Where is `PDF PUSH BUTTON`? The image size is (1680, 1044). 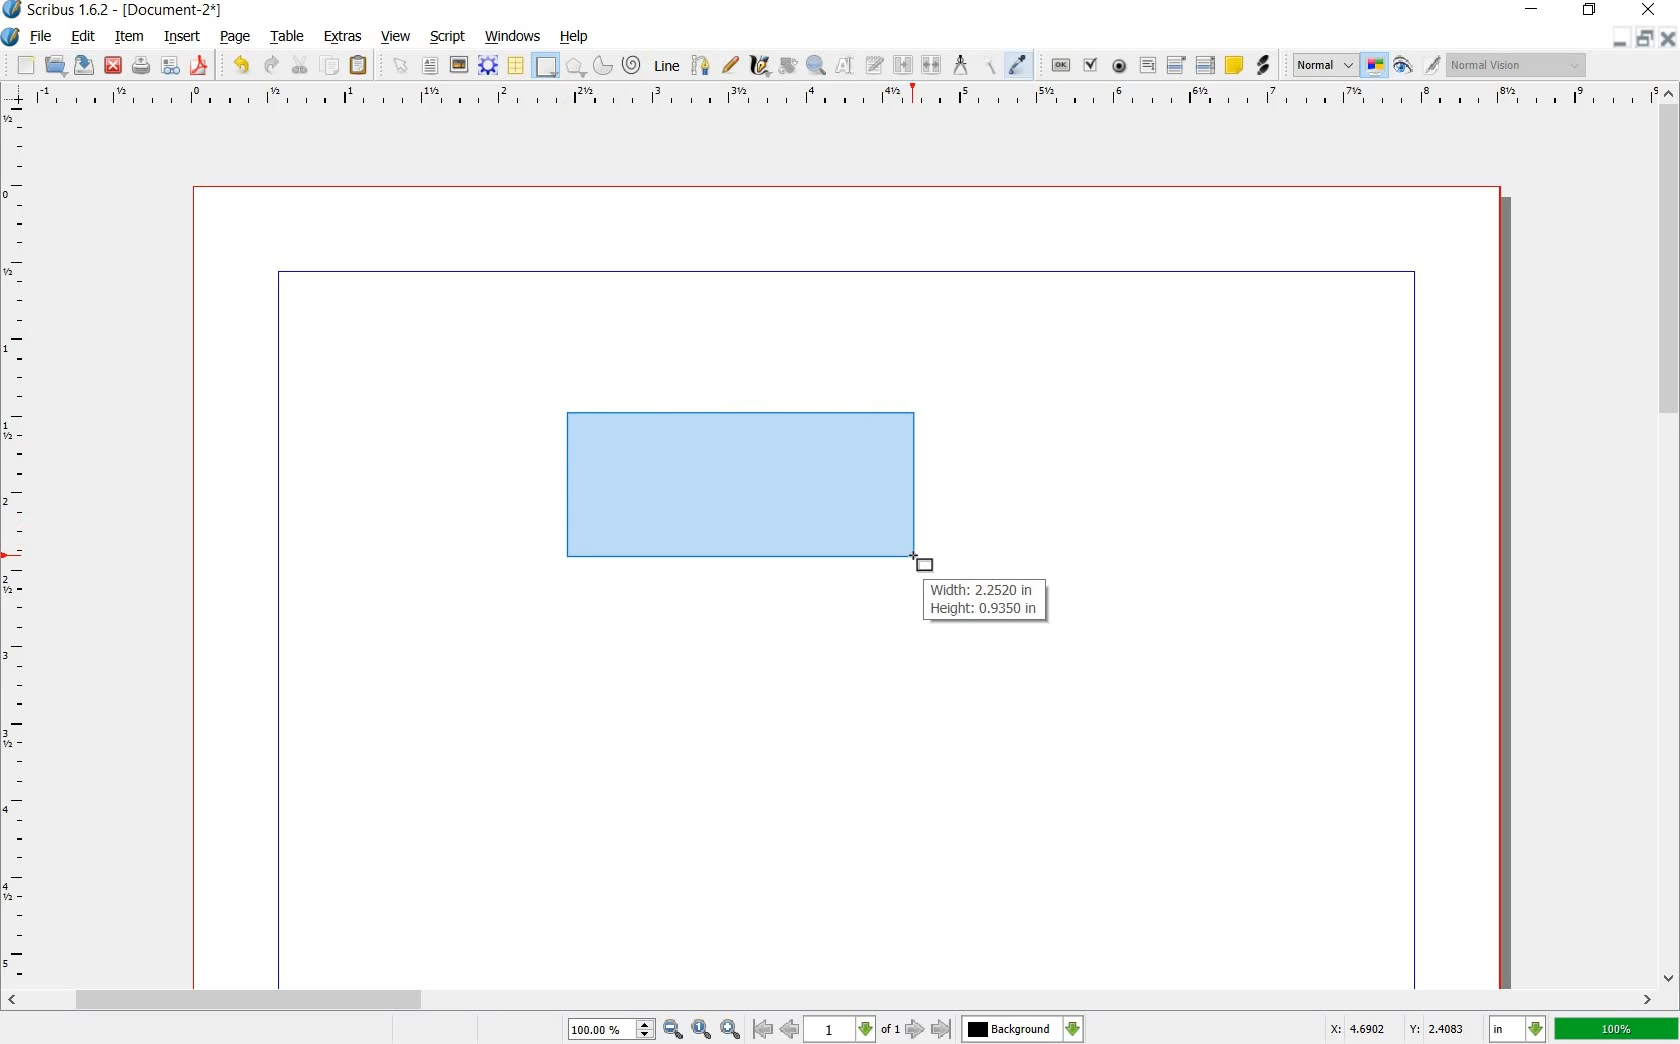
PDF PUSH BUTTON is located at coordinates (1057, 65).